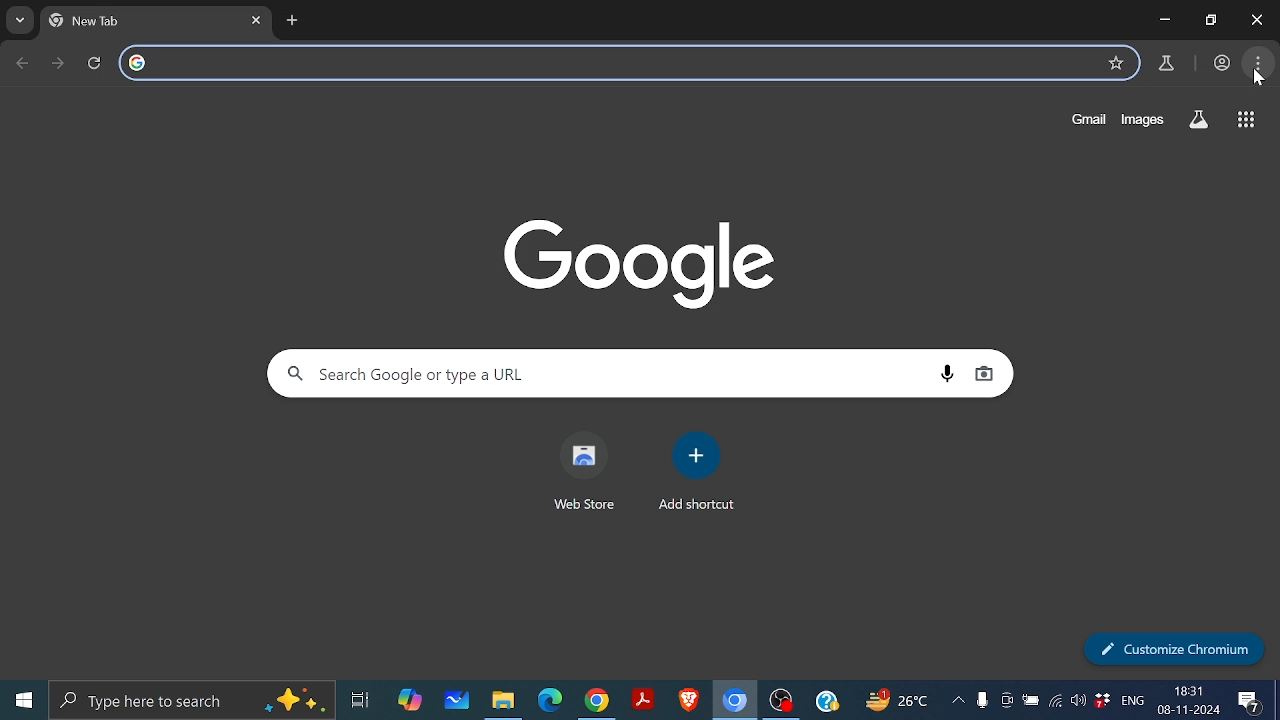  Describe the element at coordinates (362, 703) in the screenshot. I see `task view` at that location.